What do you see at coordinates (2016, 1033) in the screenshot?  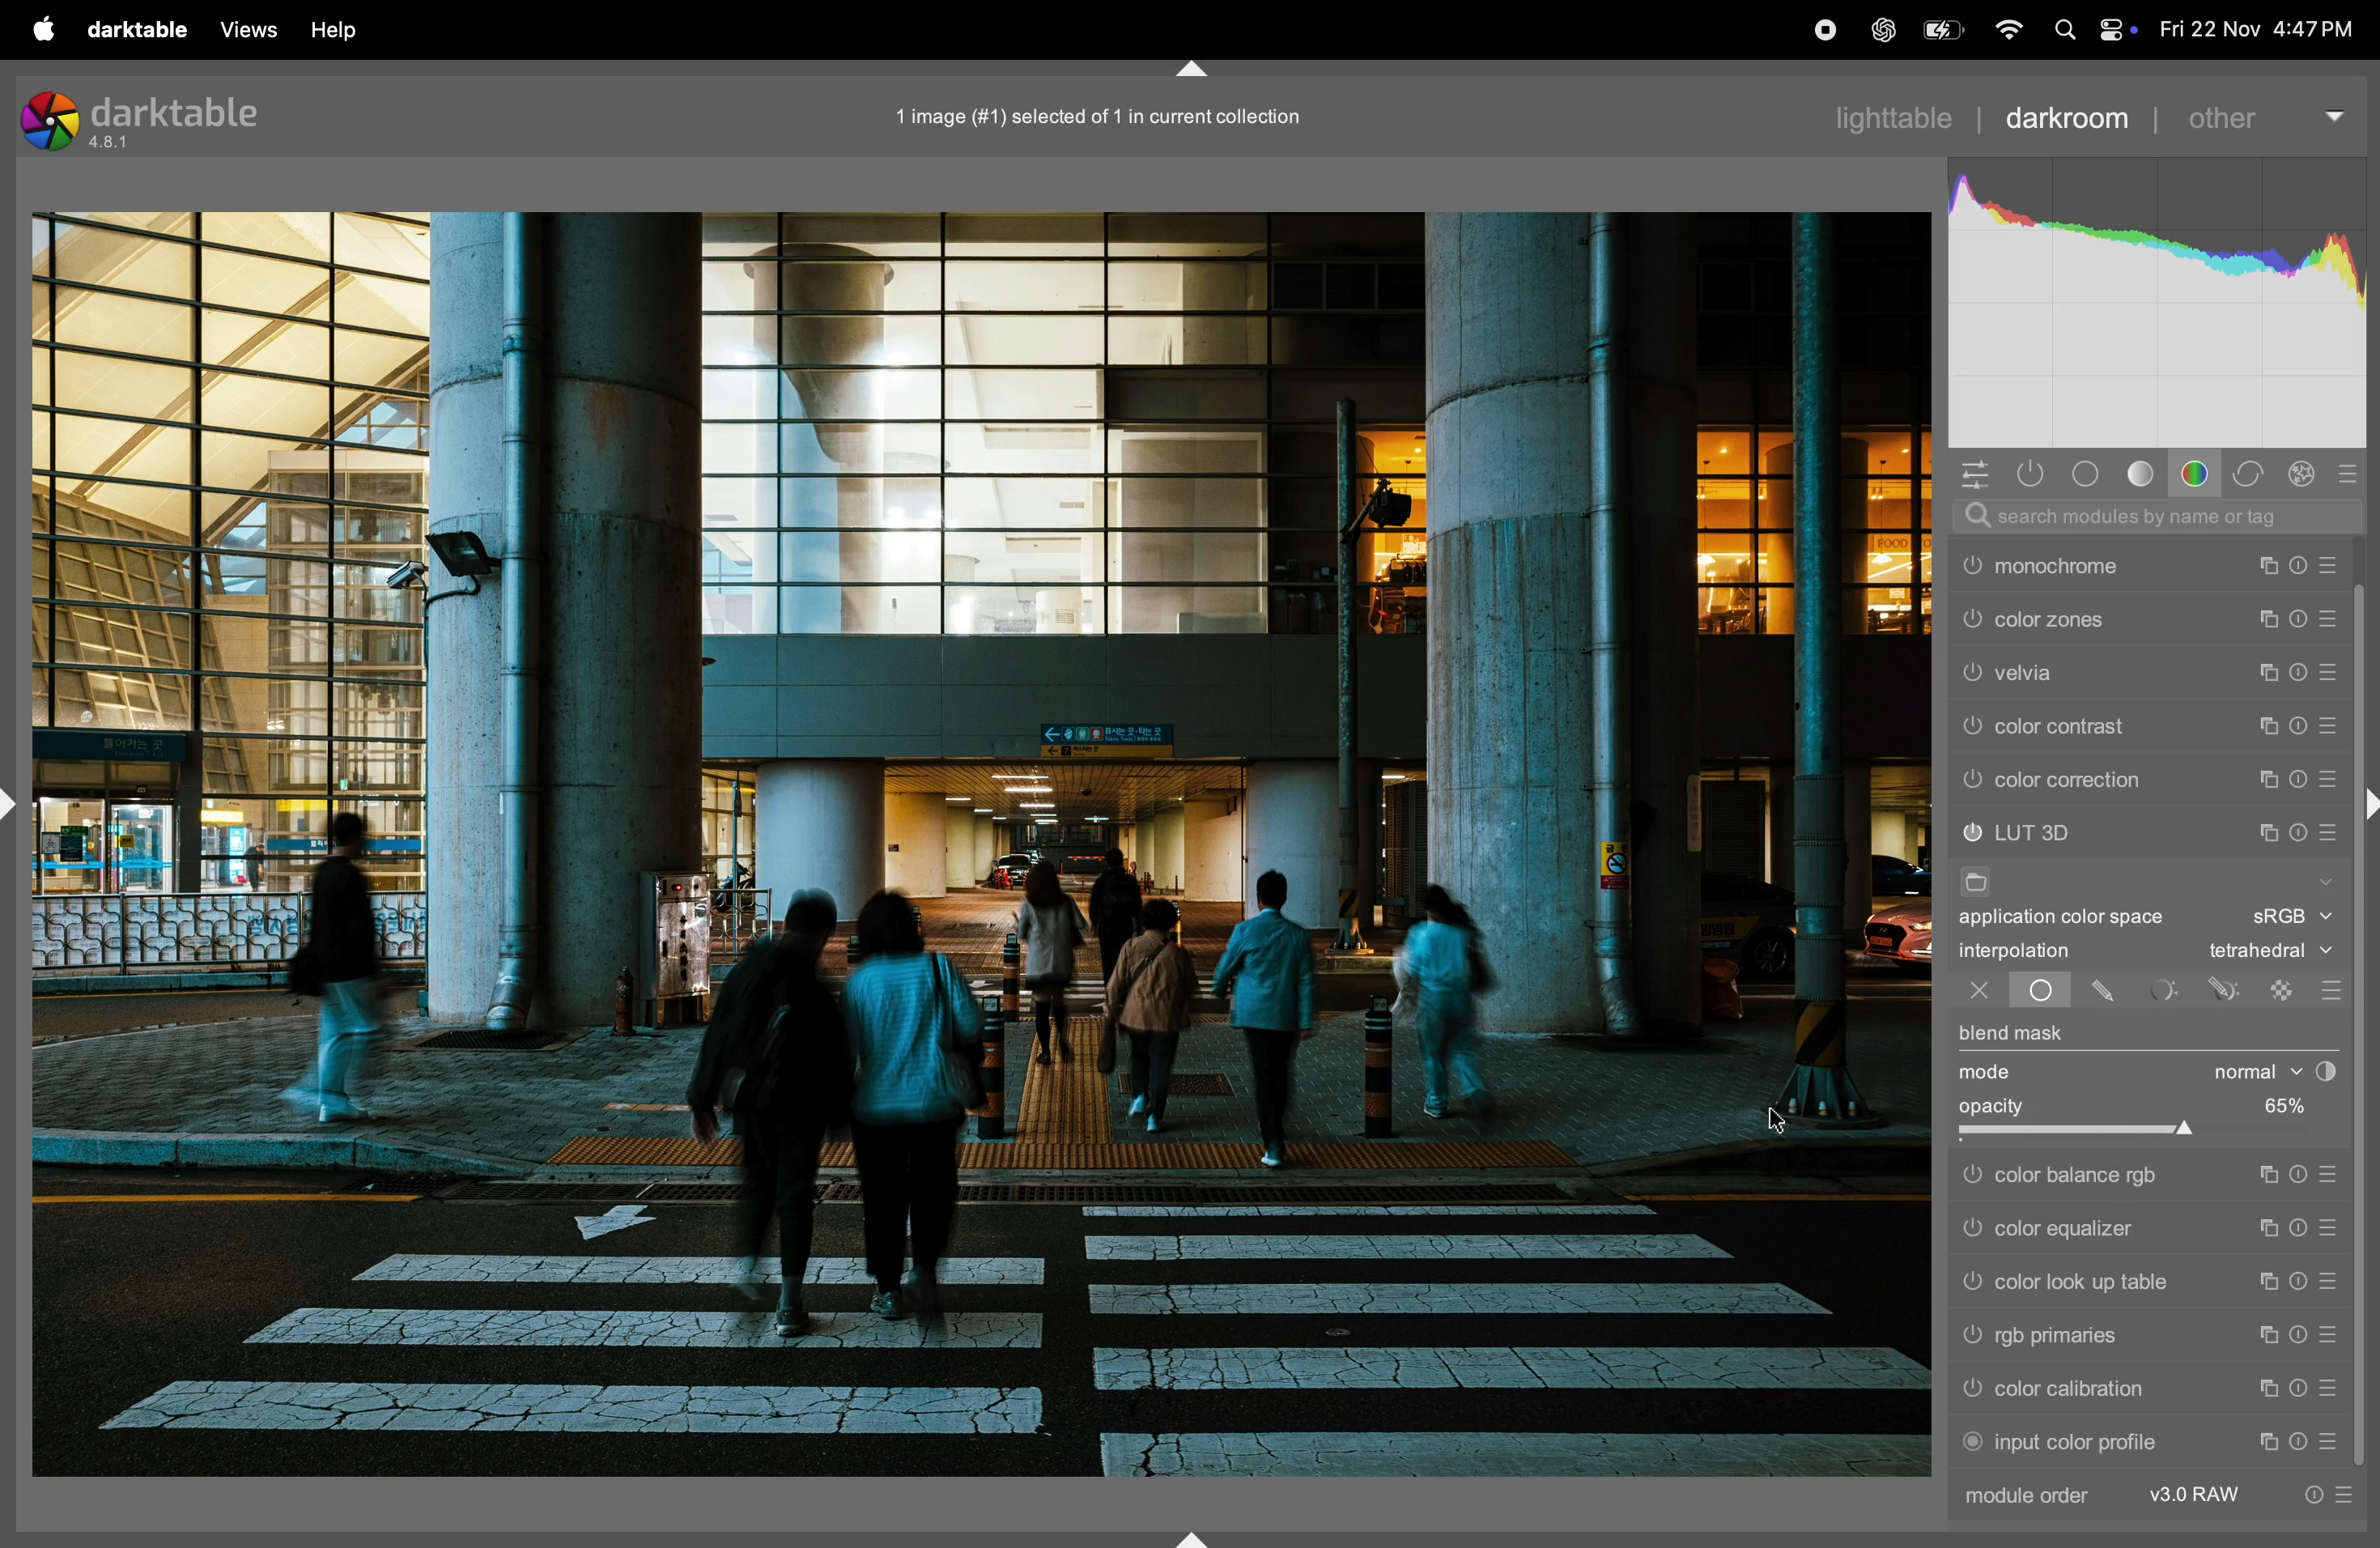 I see `blend mask` at bounding box center [2016, 1033].